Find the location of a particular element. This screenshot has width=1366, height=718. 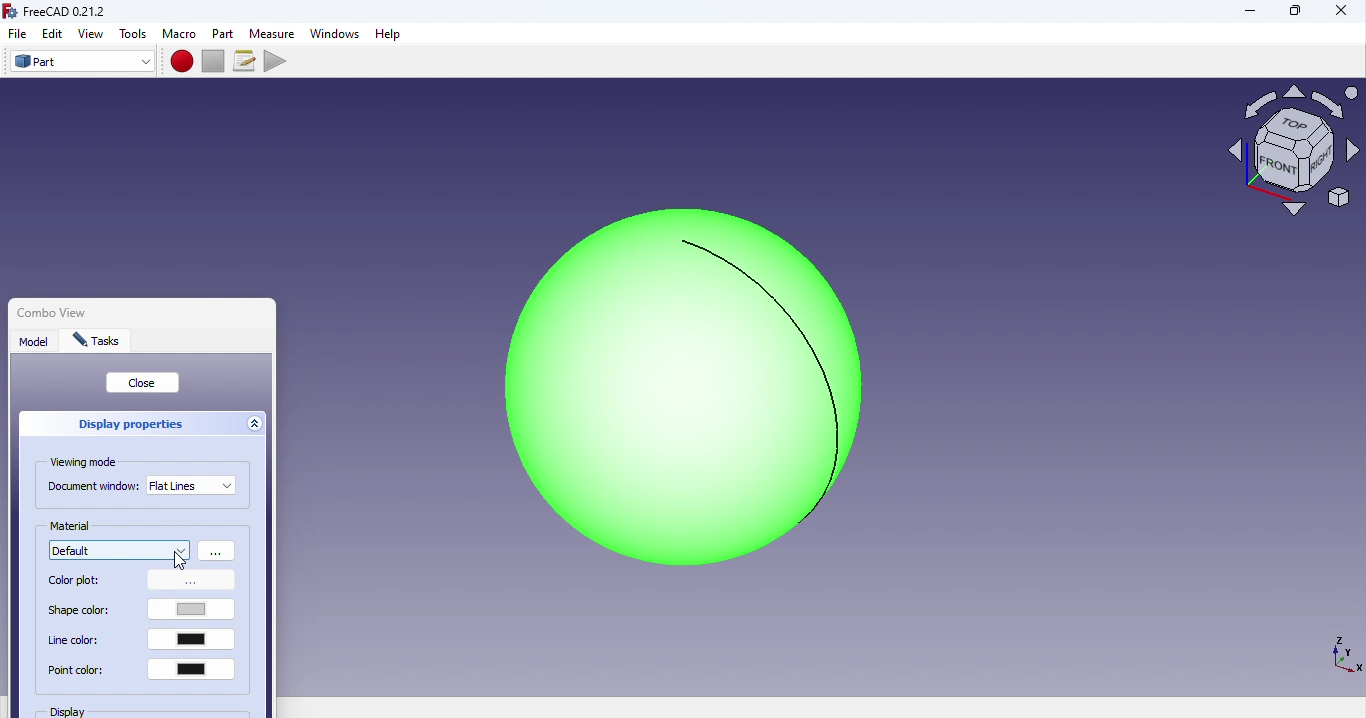

FreeCAD logo is located at coordinates (61, 12).